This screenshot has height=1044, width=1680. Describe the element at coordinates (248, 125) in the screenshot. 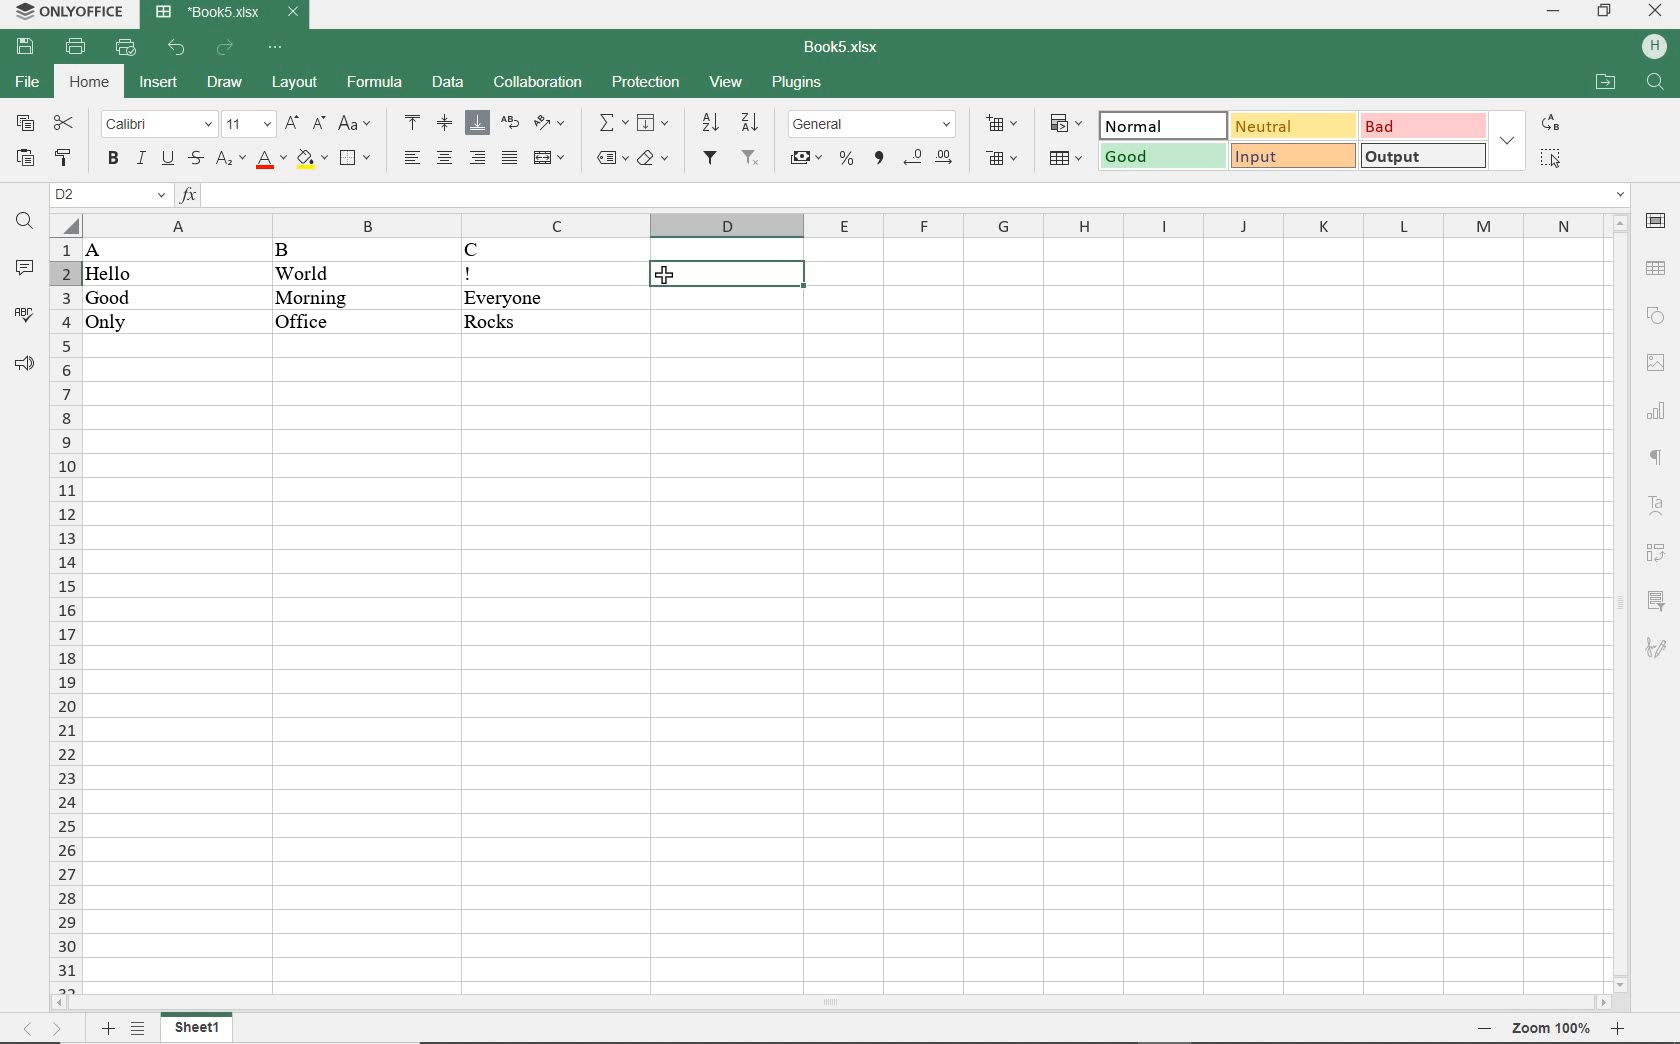

I see `font size` at that location.